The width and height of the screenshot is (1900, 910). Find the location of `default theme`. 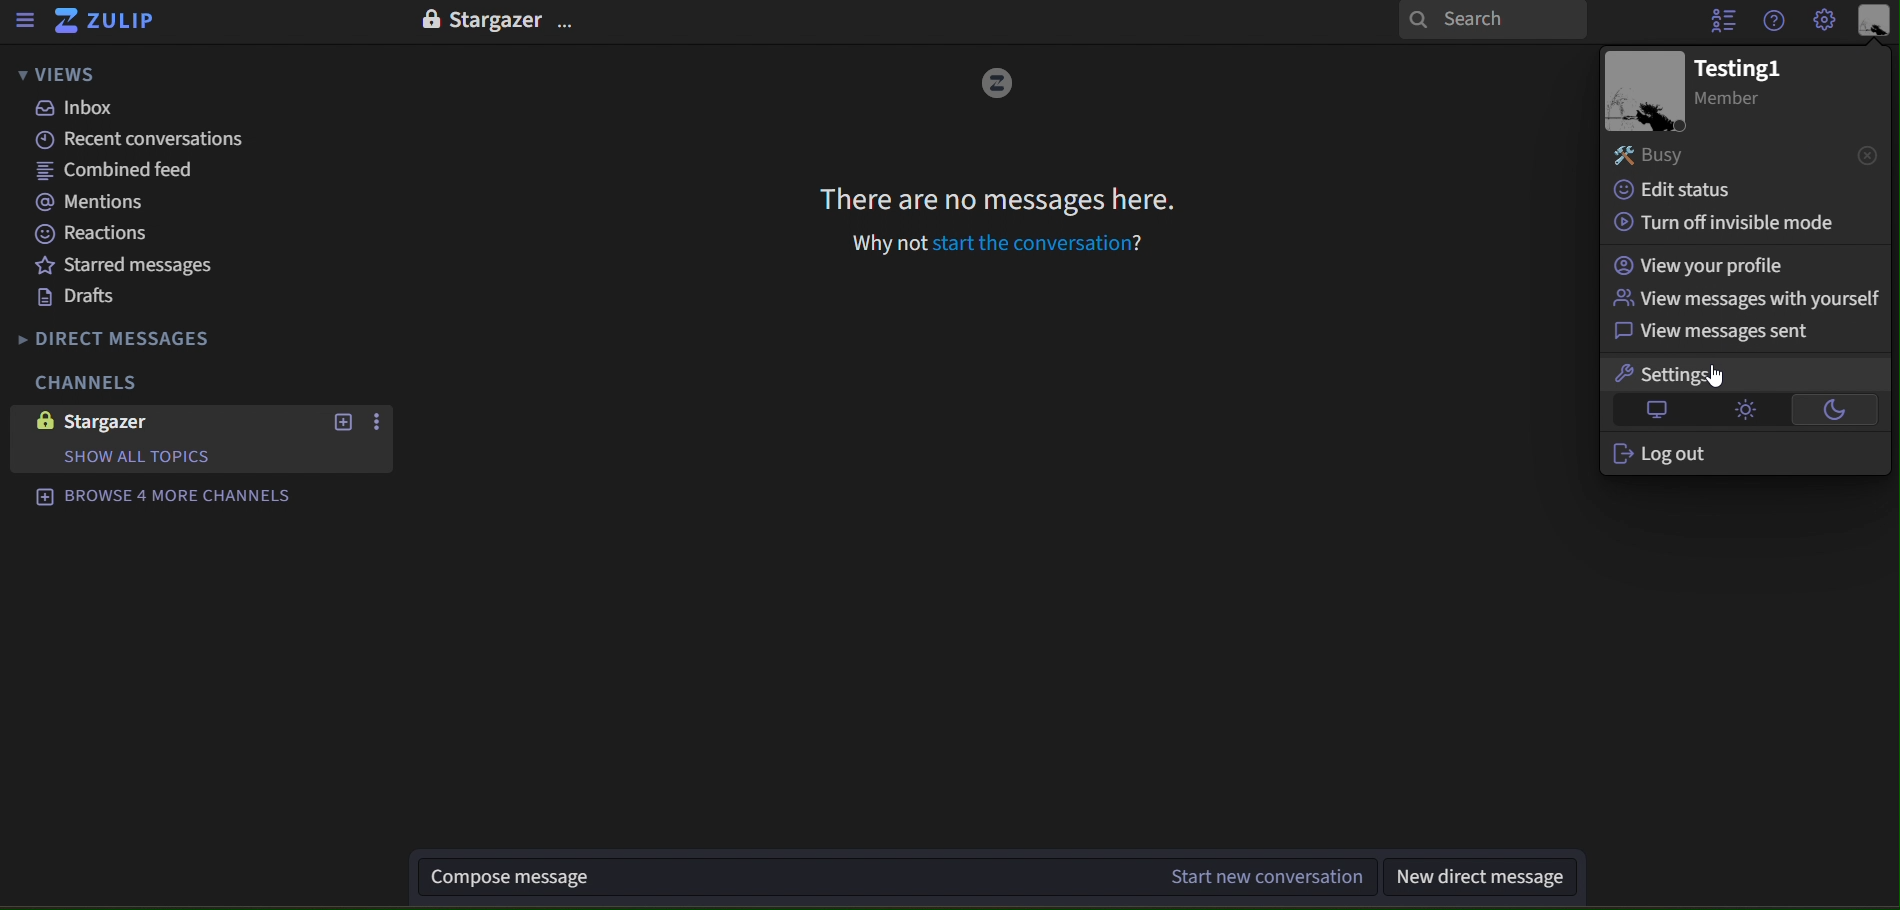

default theme is located at coordinates (1659, 411).